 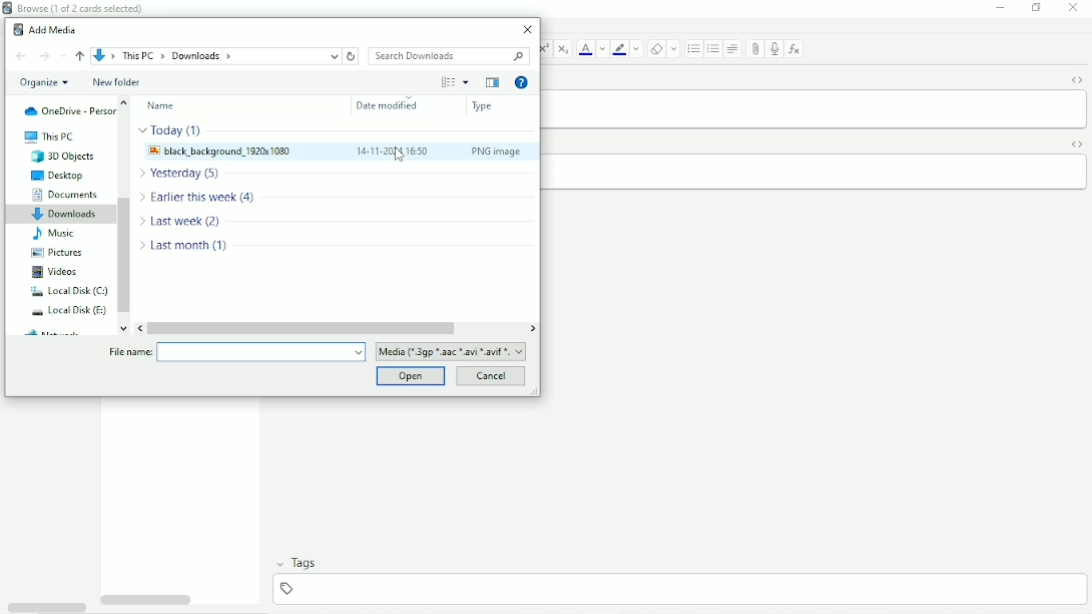 I want to click on move right, so click(x=532, y=329).